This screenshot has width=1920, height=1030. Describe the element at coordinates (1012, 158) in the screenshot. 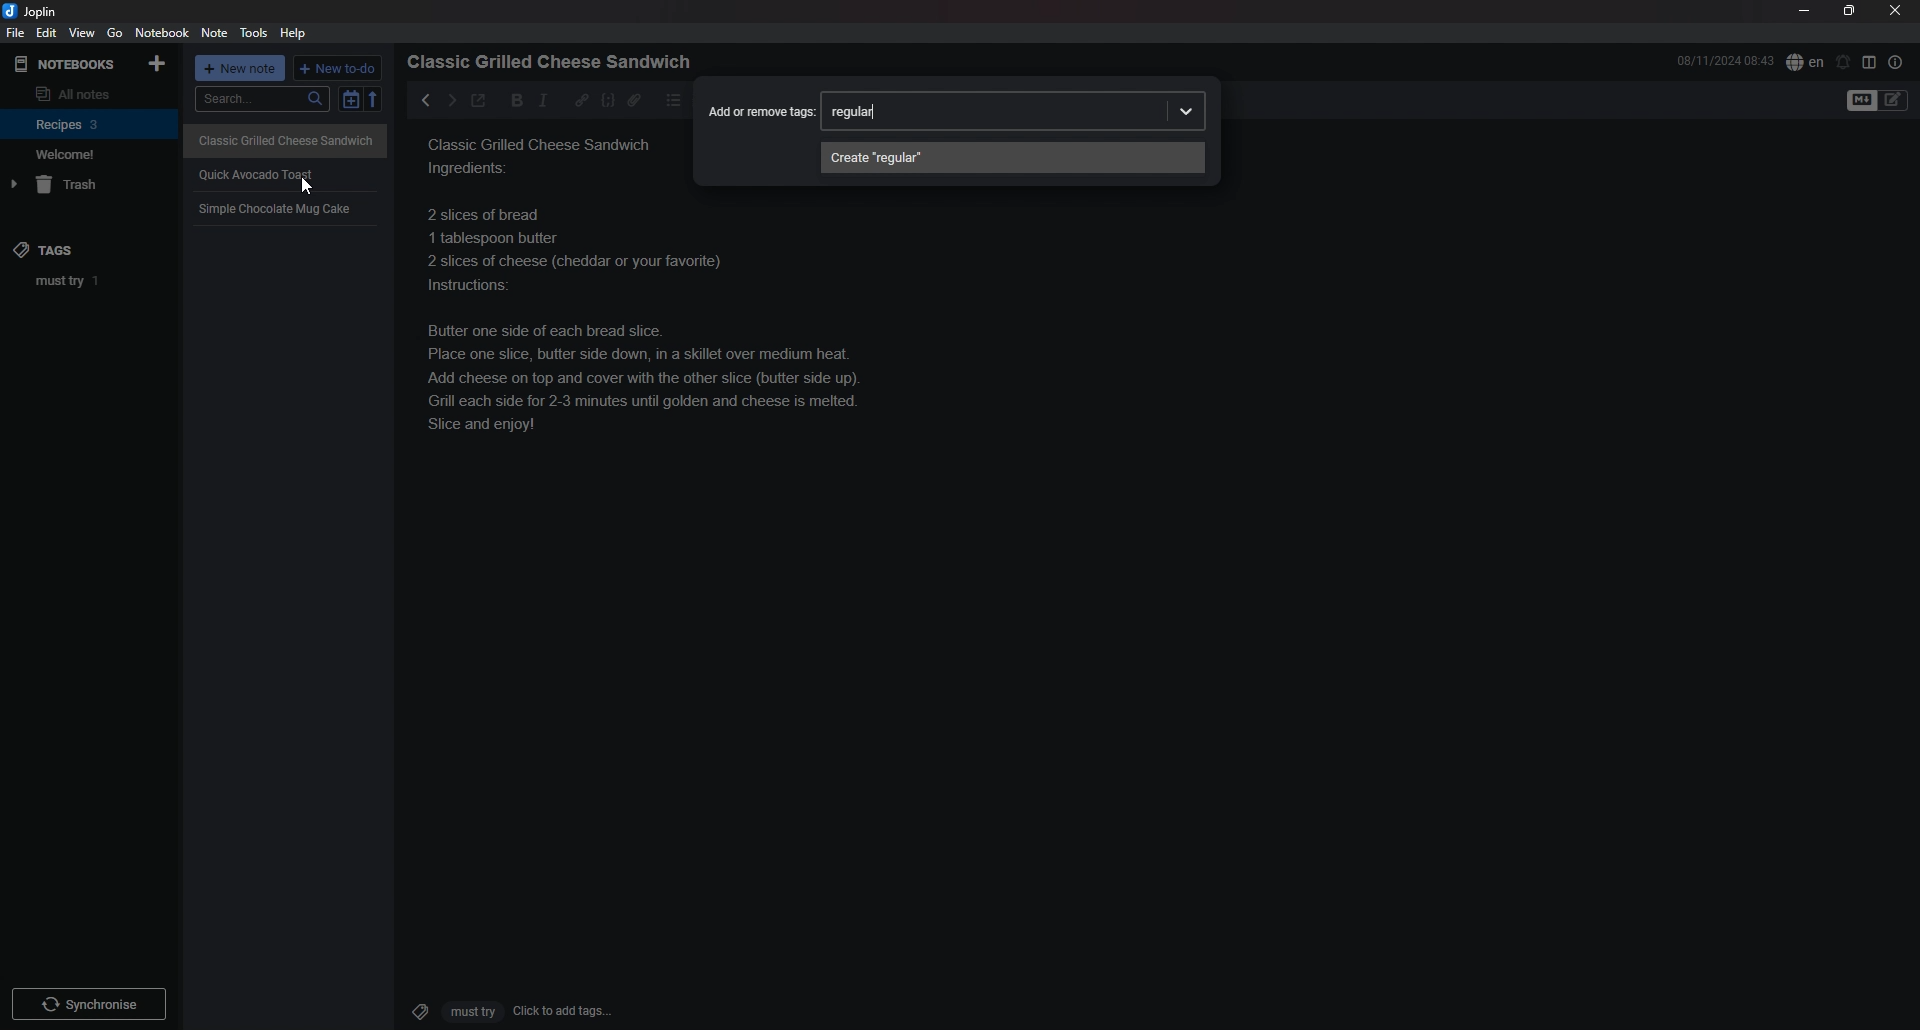

I see `create tag` at that location.